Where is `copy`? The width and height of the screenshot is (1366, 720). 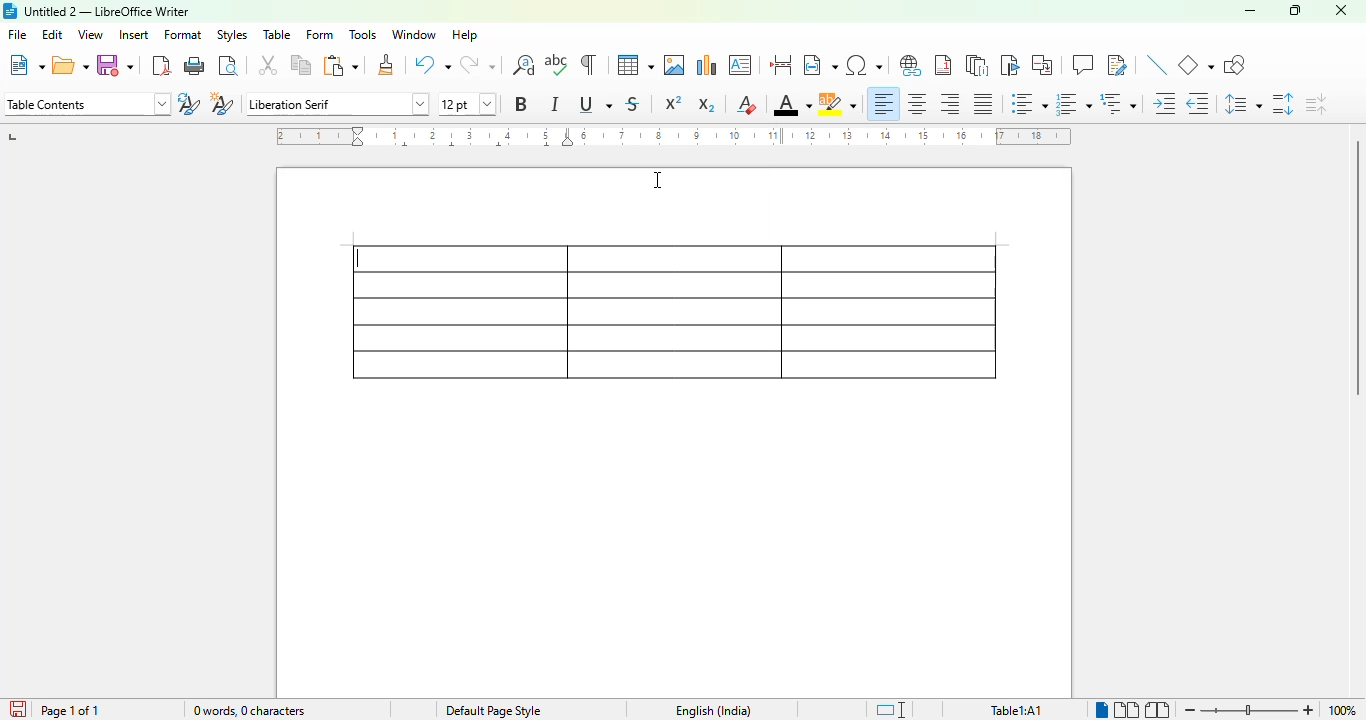 copy is located at coordinates (301, 65).